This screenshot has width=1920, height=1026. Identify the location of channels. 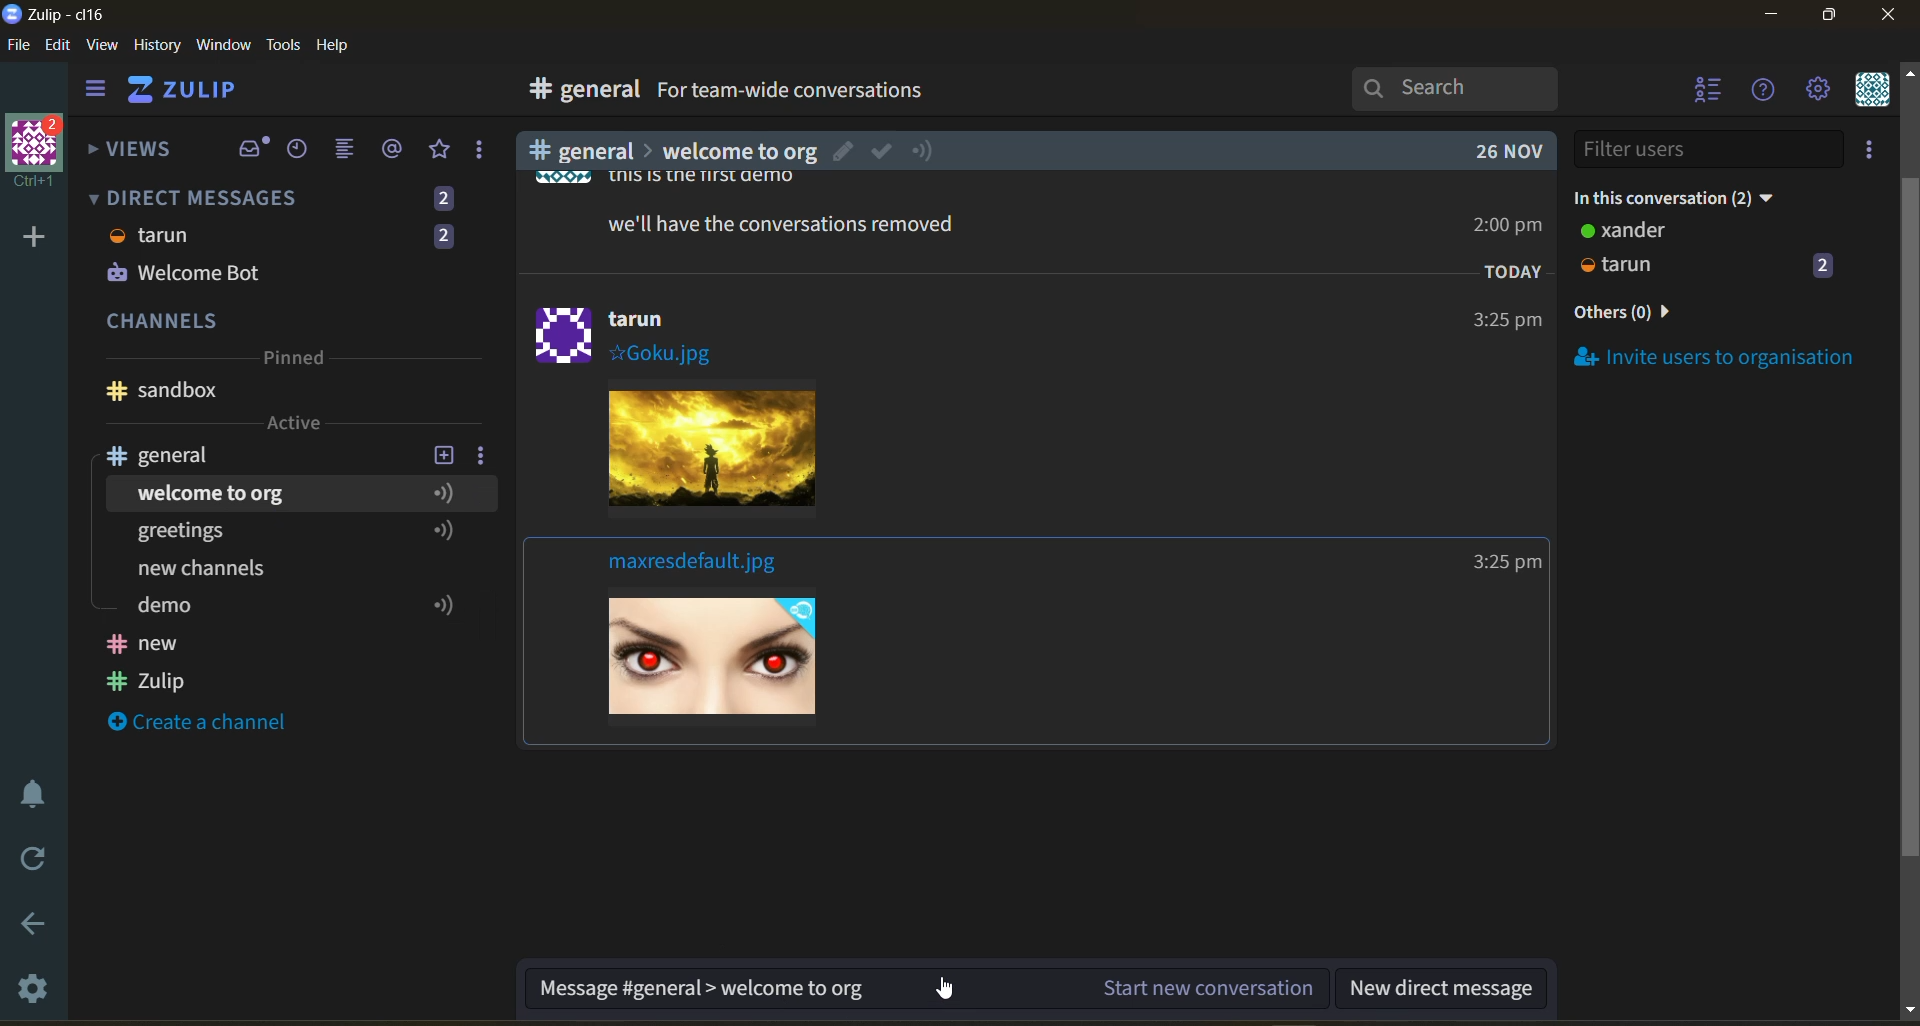
(289, 323).